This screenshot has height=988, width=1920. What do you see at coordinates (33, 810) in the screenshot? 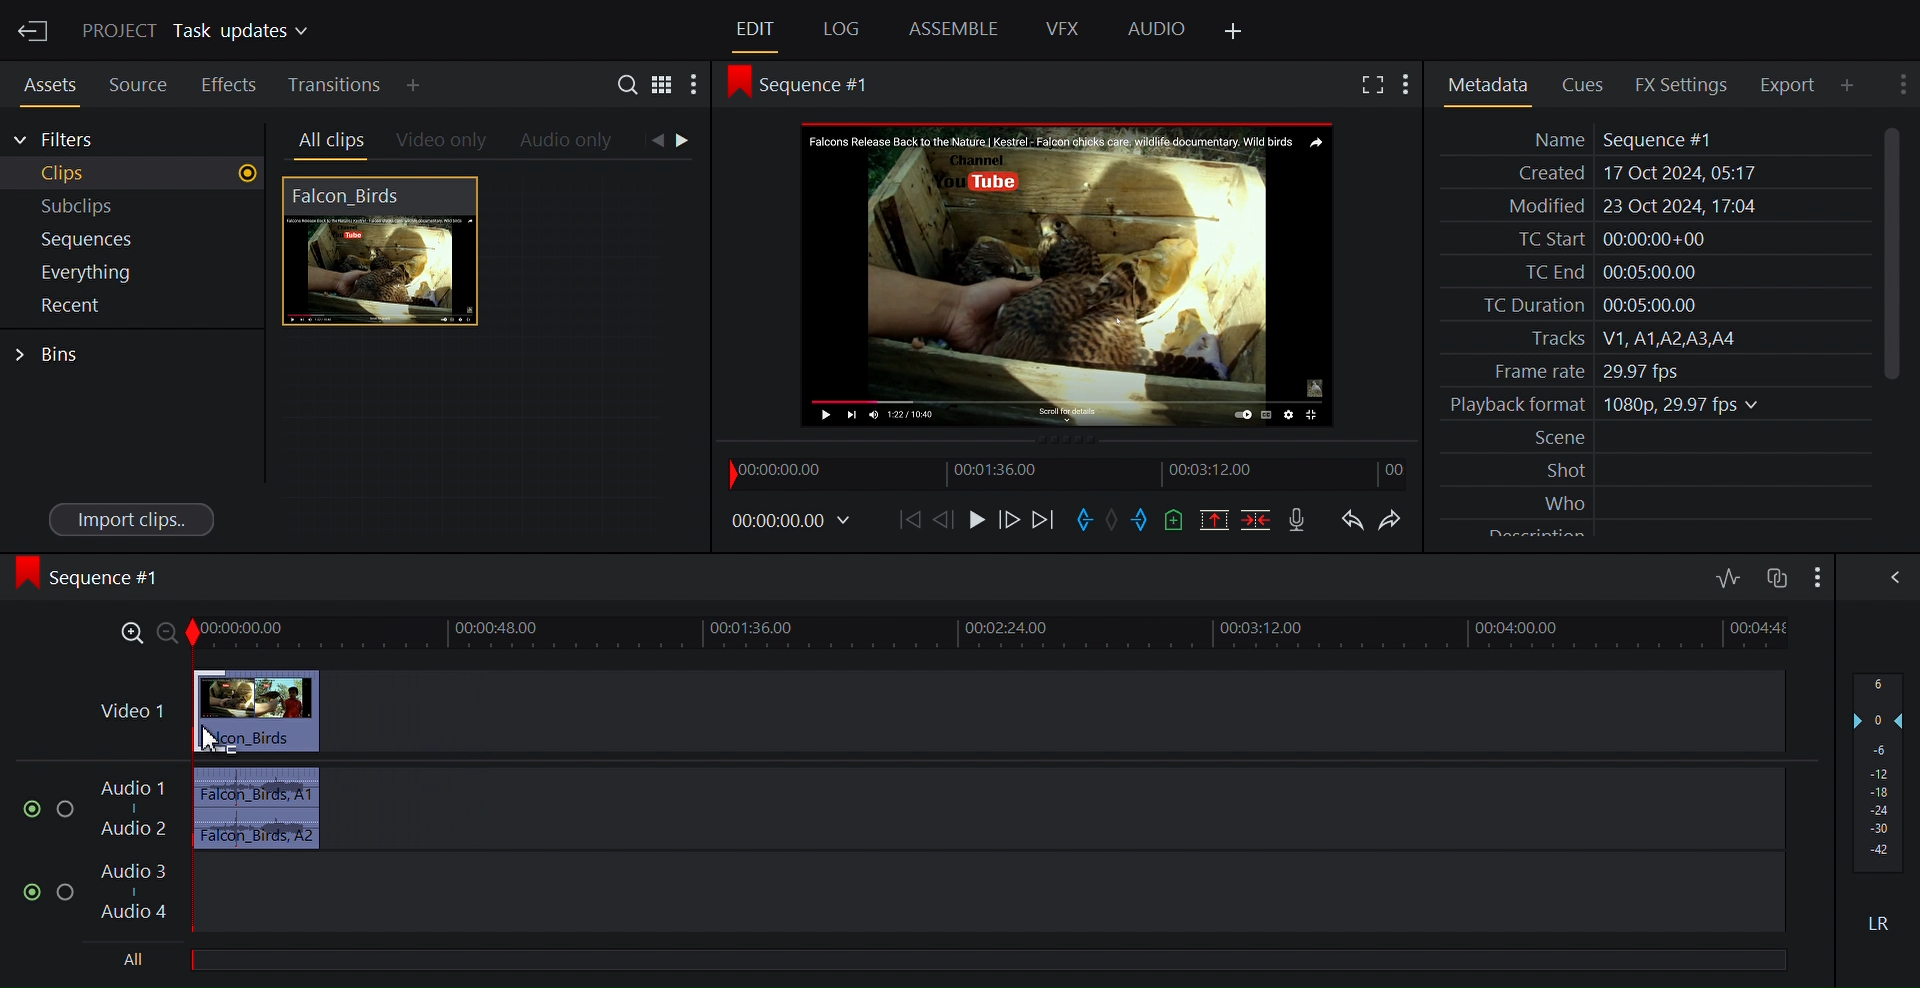
I see `(un)mute` at bounding box center [33, 810].